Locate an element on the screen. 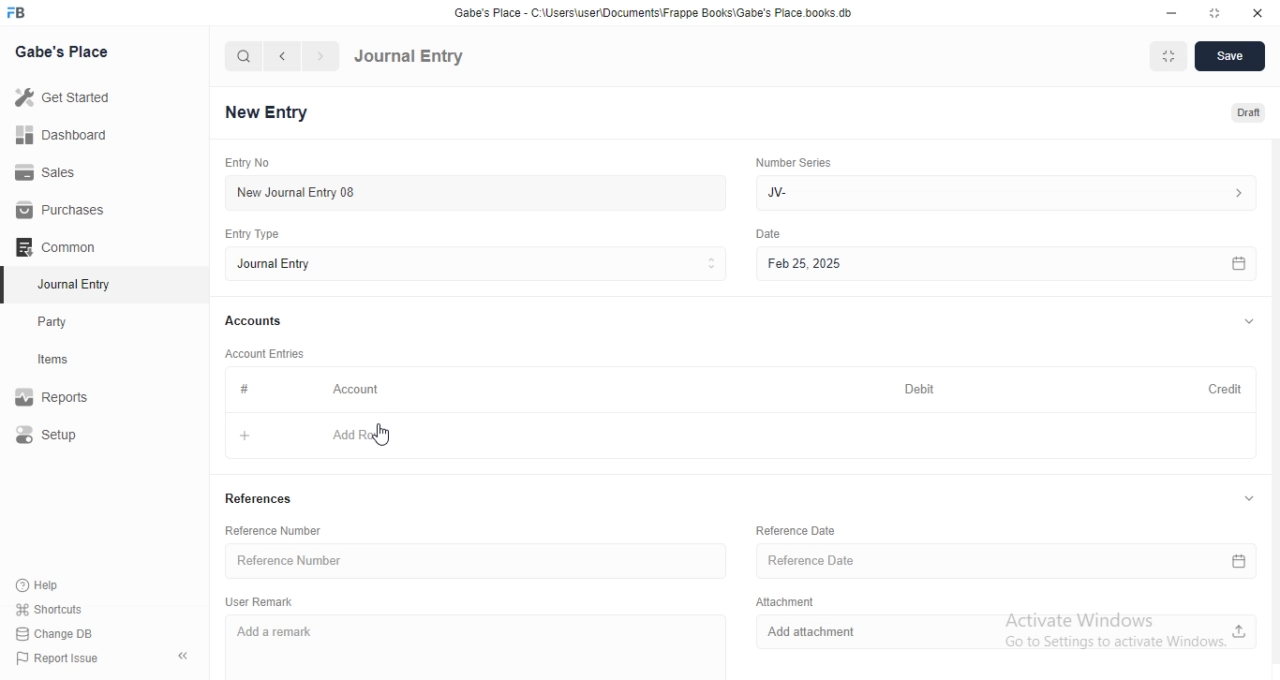  close is located at coordinates (1256, 11).